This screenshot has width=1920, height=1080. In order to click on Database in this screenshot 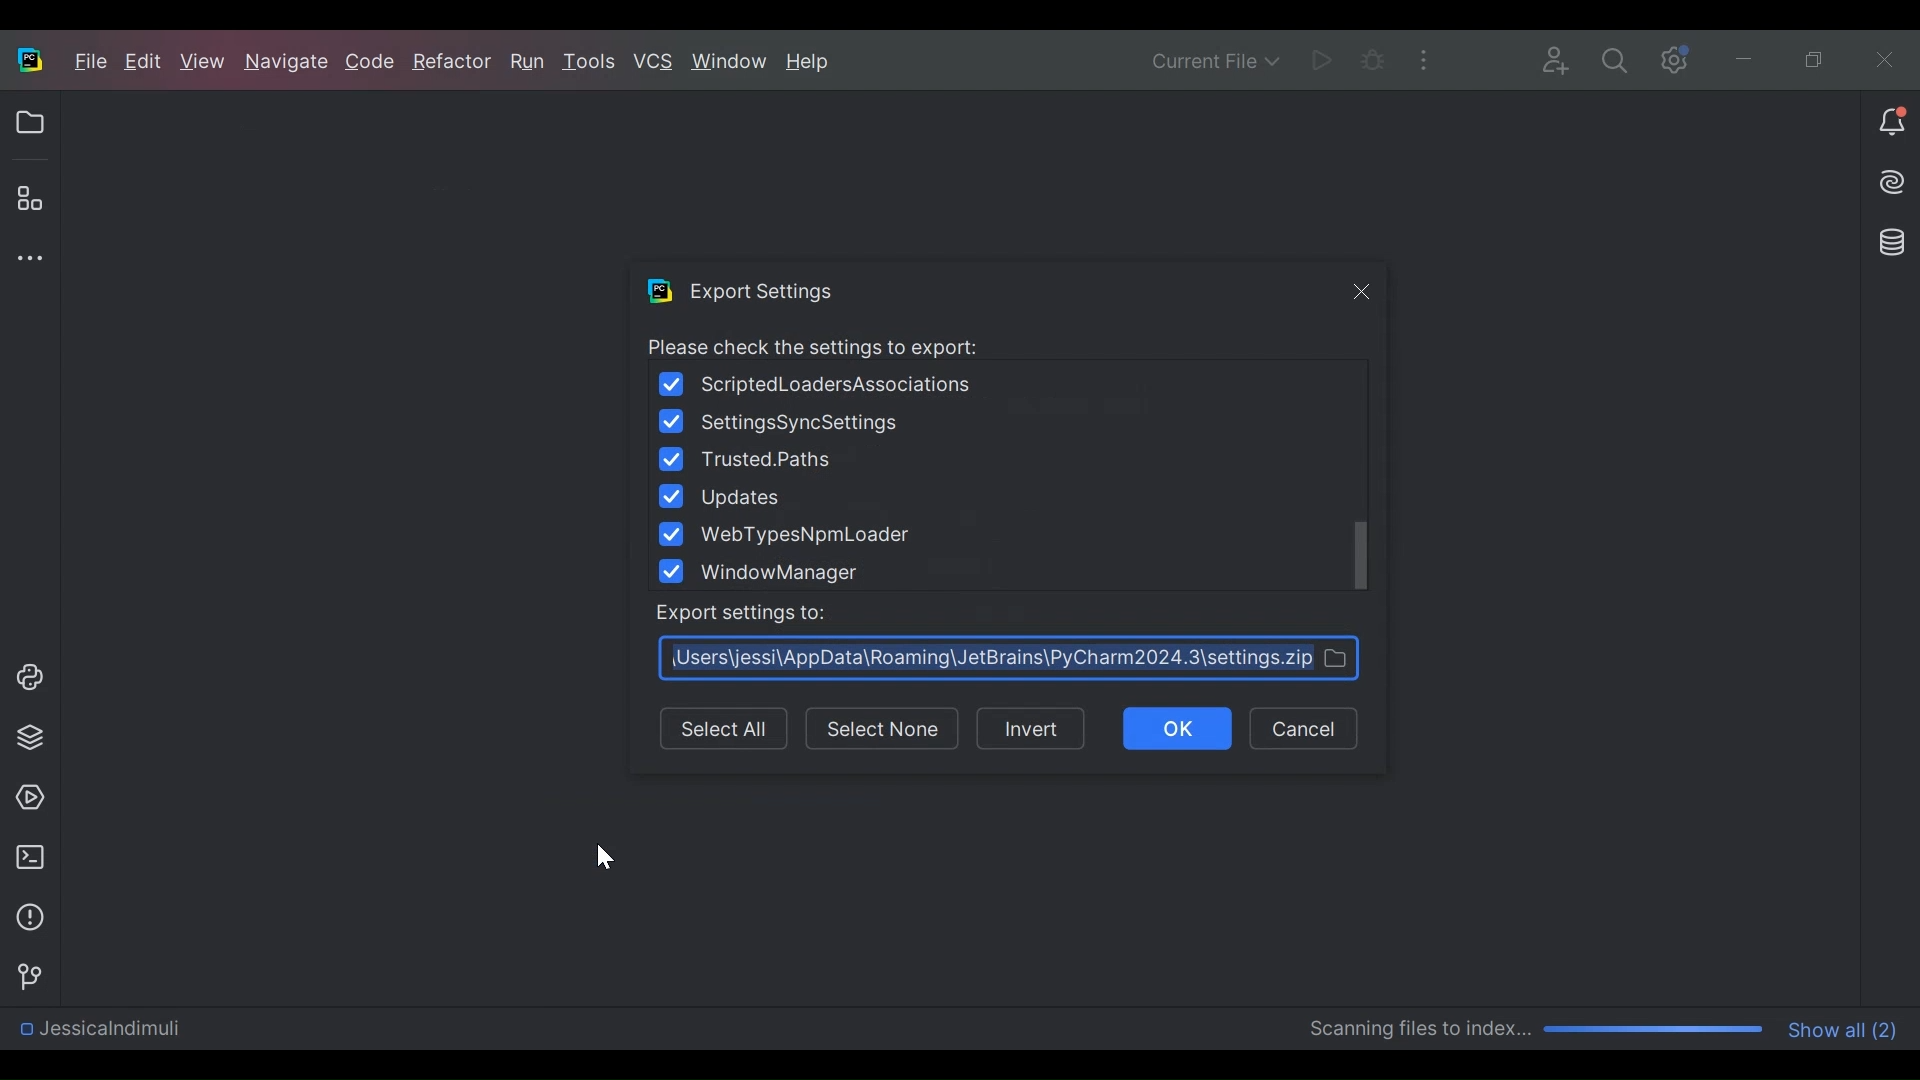, I will do `click(1895, 242)`.